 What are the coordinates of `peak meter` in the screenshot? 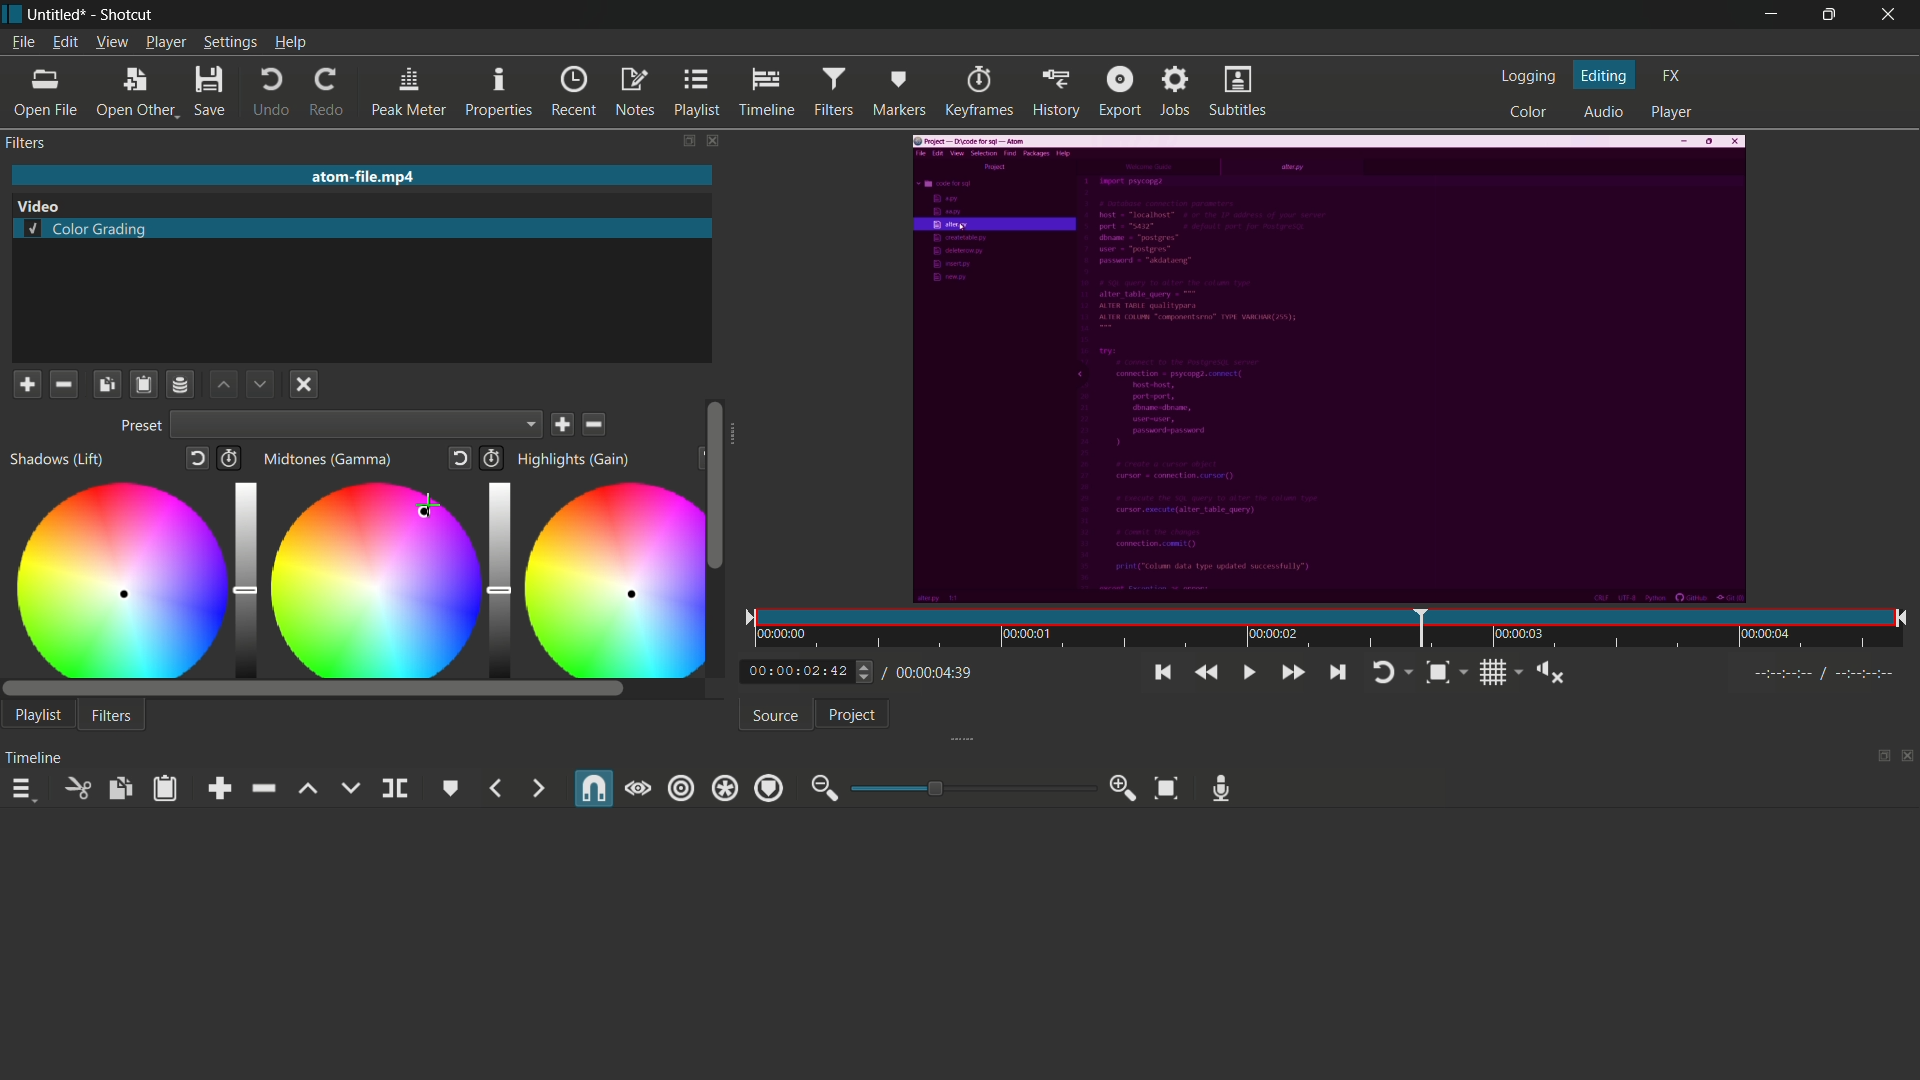 It's located at (409, 93).